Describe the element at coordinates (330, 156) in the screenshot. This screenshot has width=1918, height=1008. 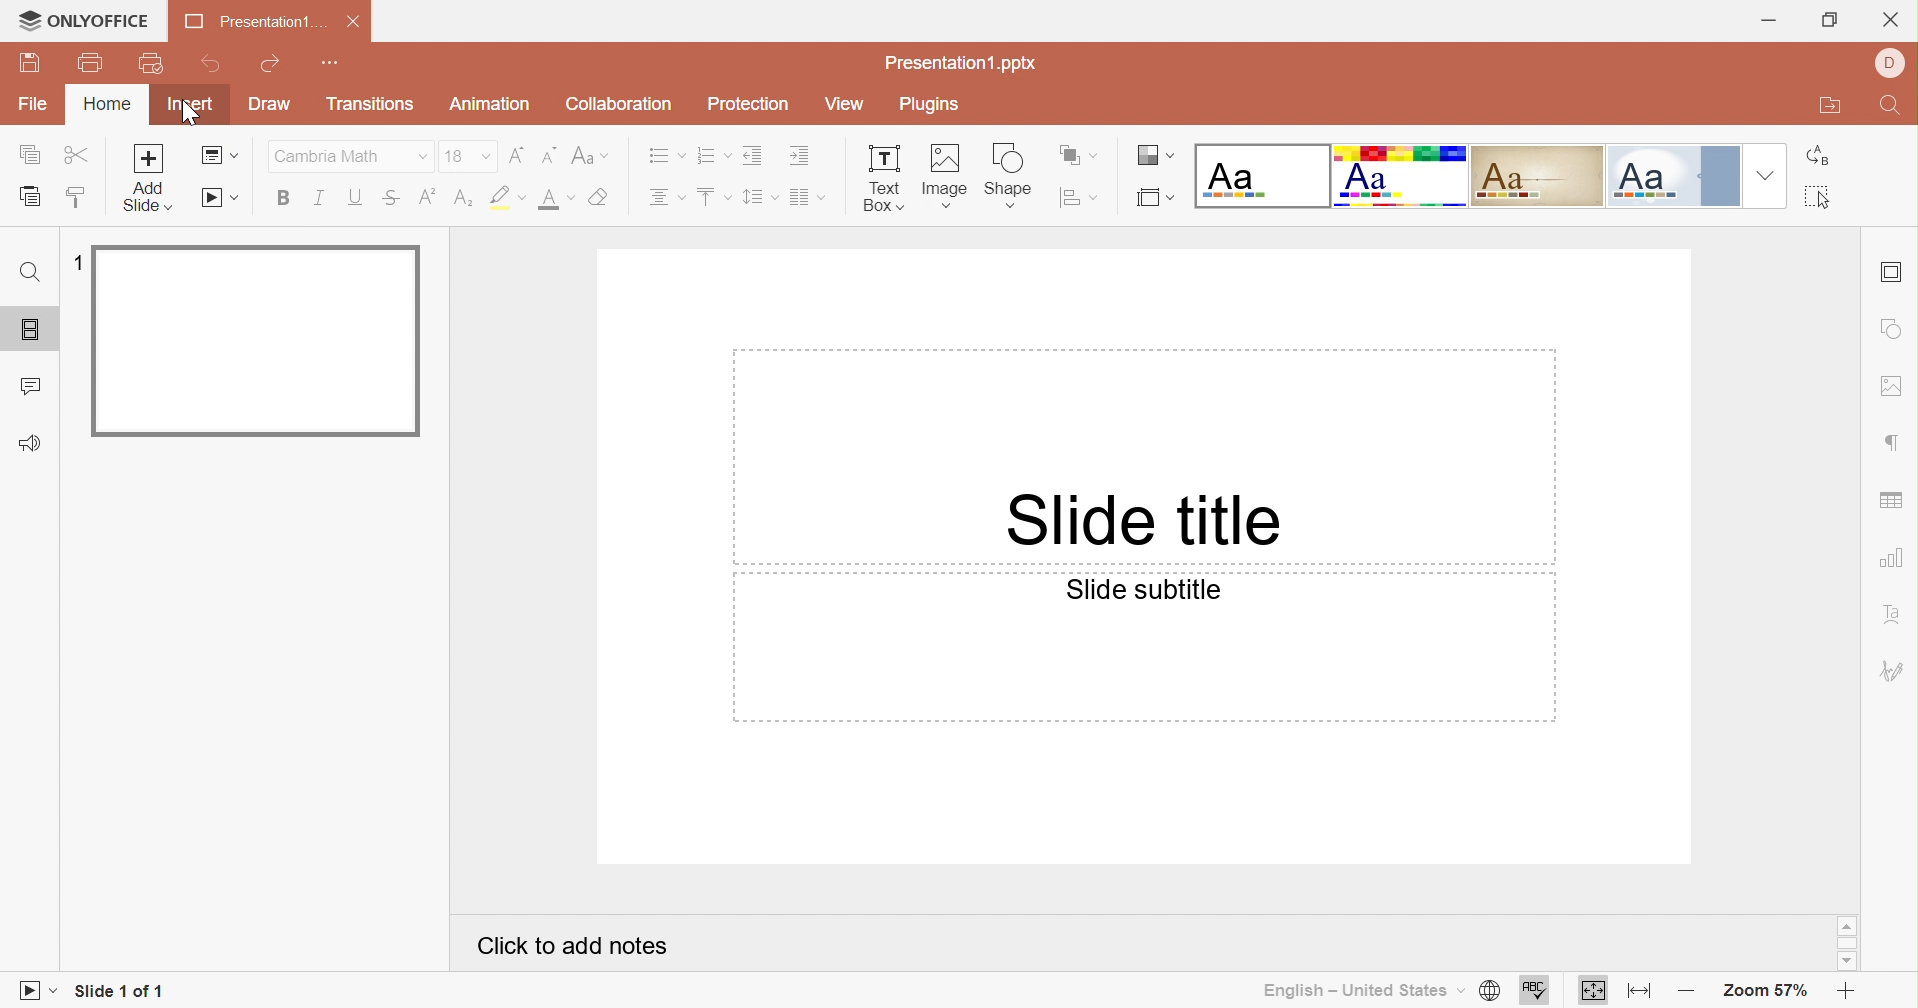
I see `Font` at that location.